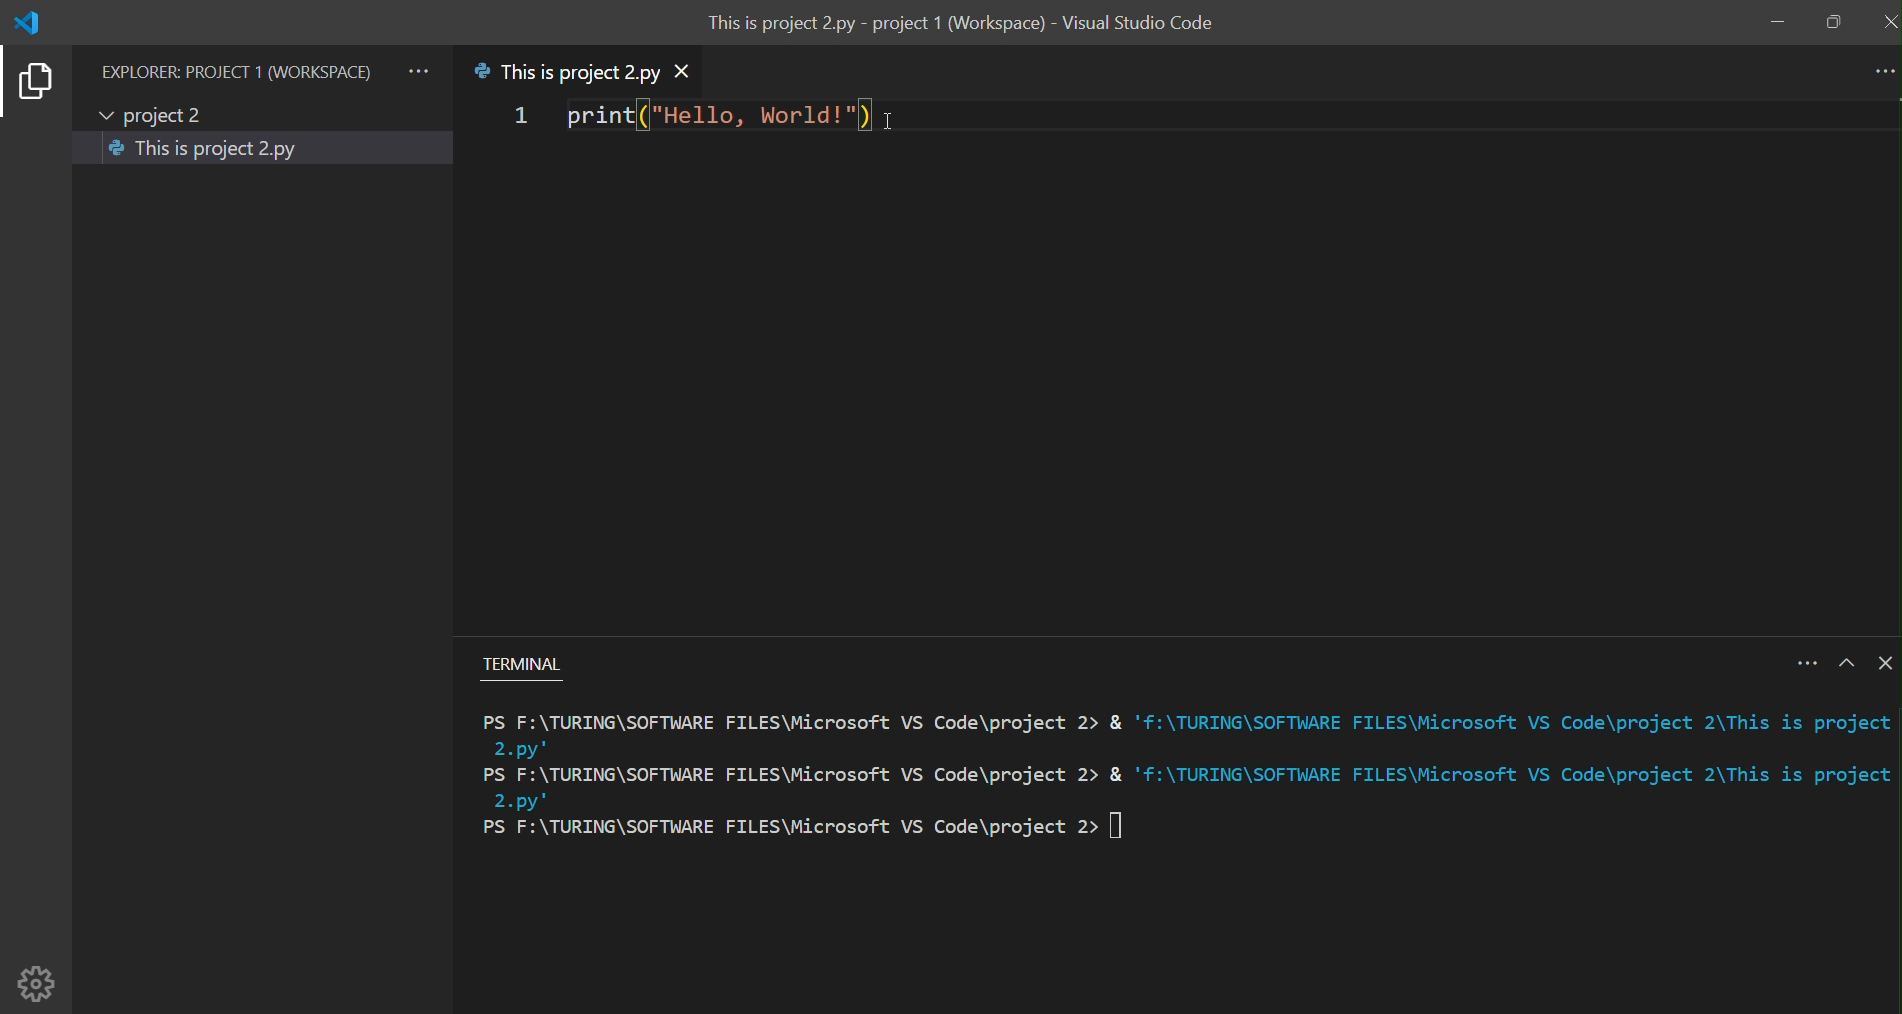 Image resolution: width=1902 pixels, height=1014 pixels. What do you see at coordinates (265, 148) in the screenshot?
I see `current open file` at bounding box center [265, 148].